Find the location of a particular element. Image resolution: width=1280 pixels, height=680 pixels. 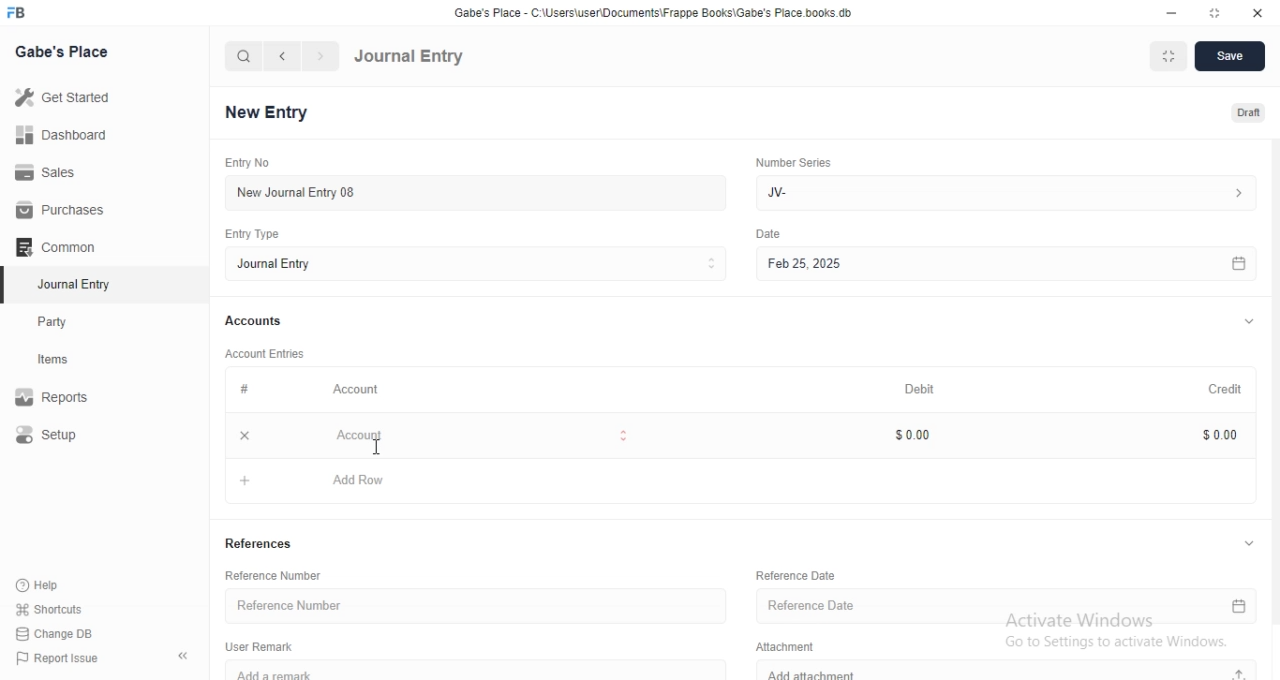

Help is located at coordinates (63, 584).